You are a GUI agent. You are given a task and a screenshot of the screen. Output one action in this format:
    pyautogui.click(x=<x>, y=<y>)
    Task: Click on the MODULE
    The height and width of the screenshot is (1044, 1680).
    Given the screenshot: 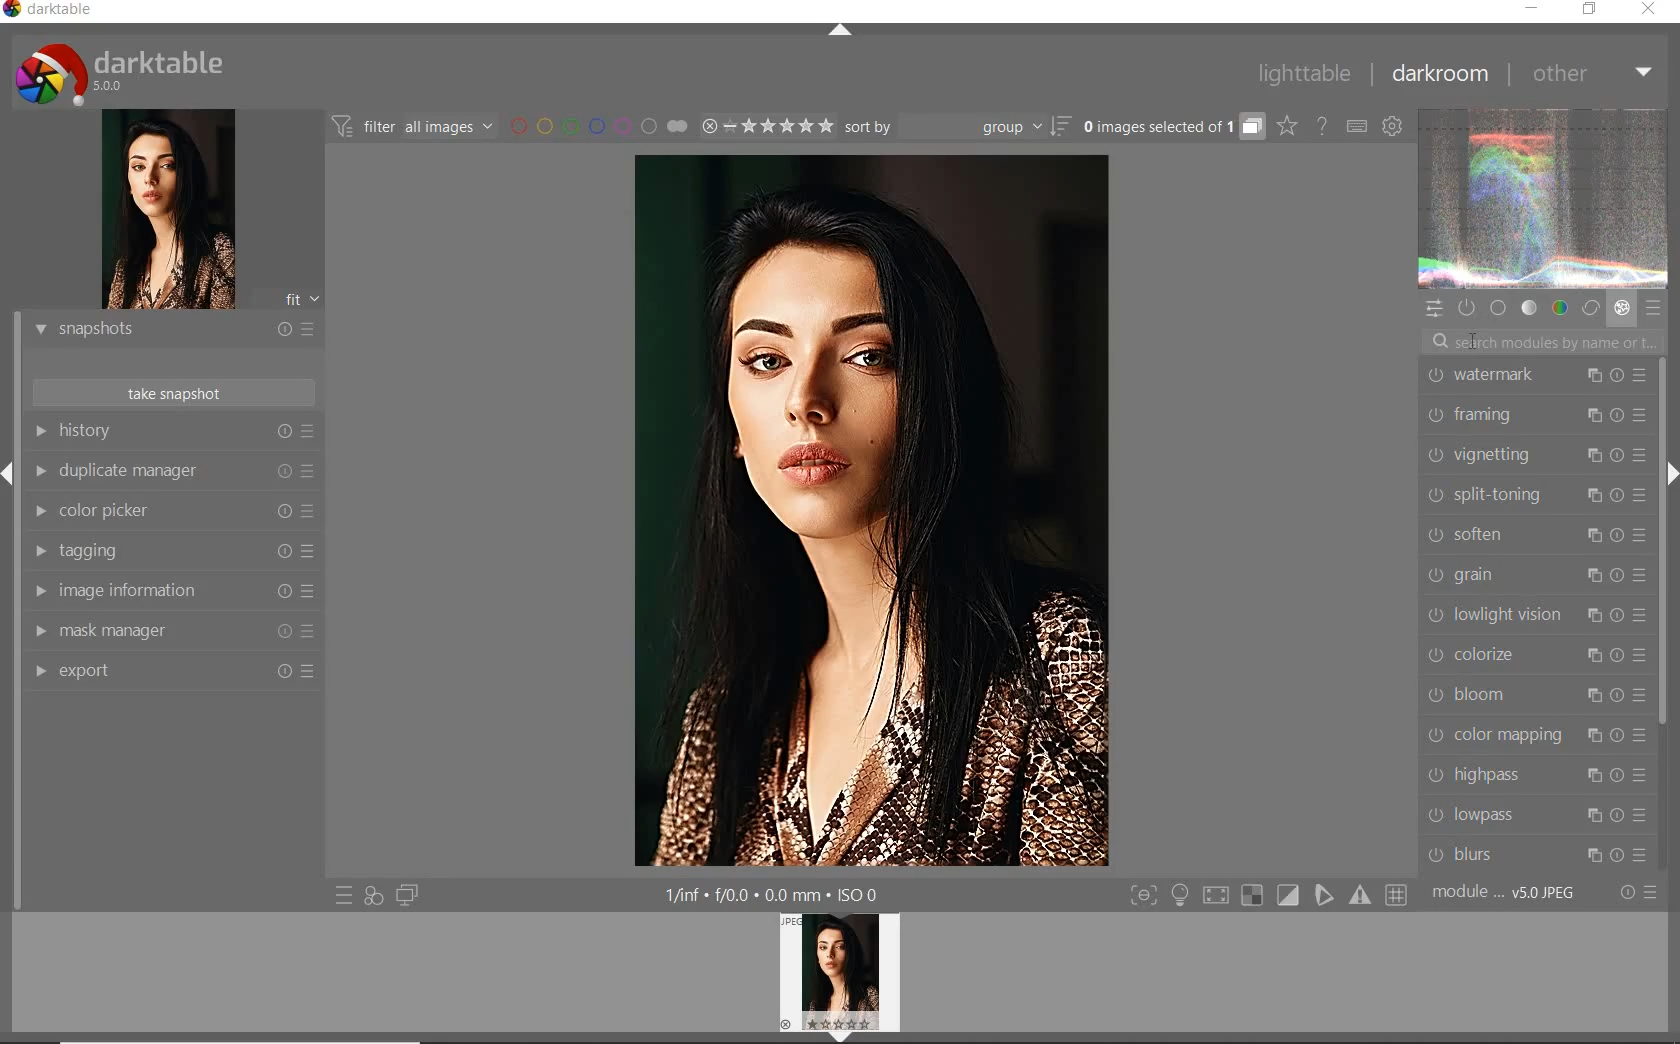 What is the action you would take?
    pyautogui.click(x=1508, y=897)
    